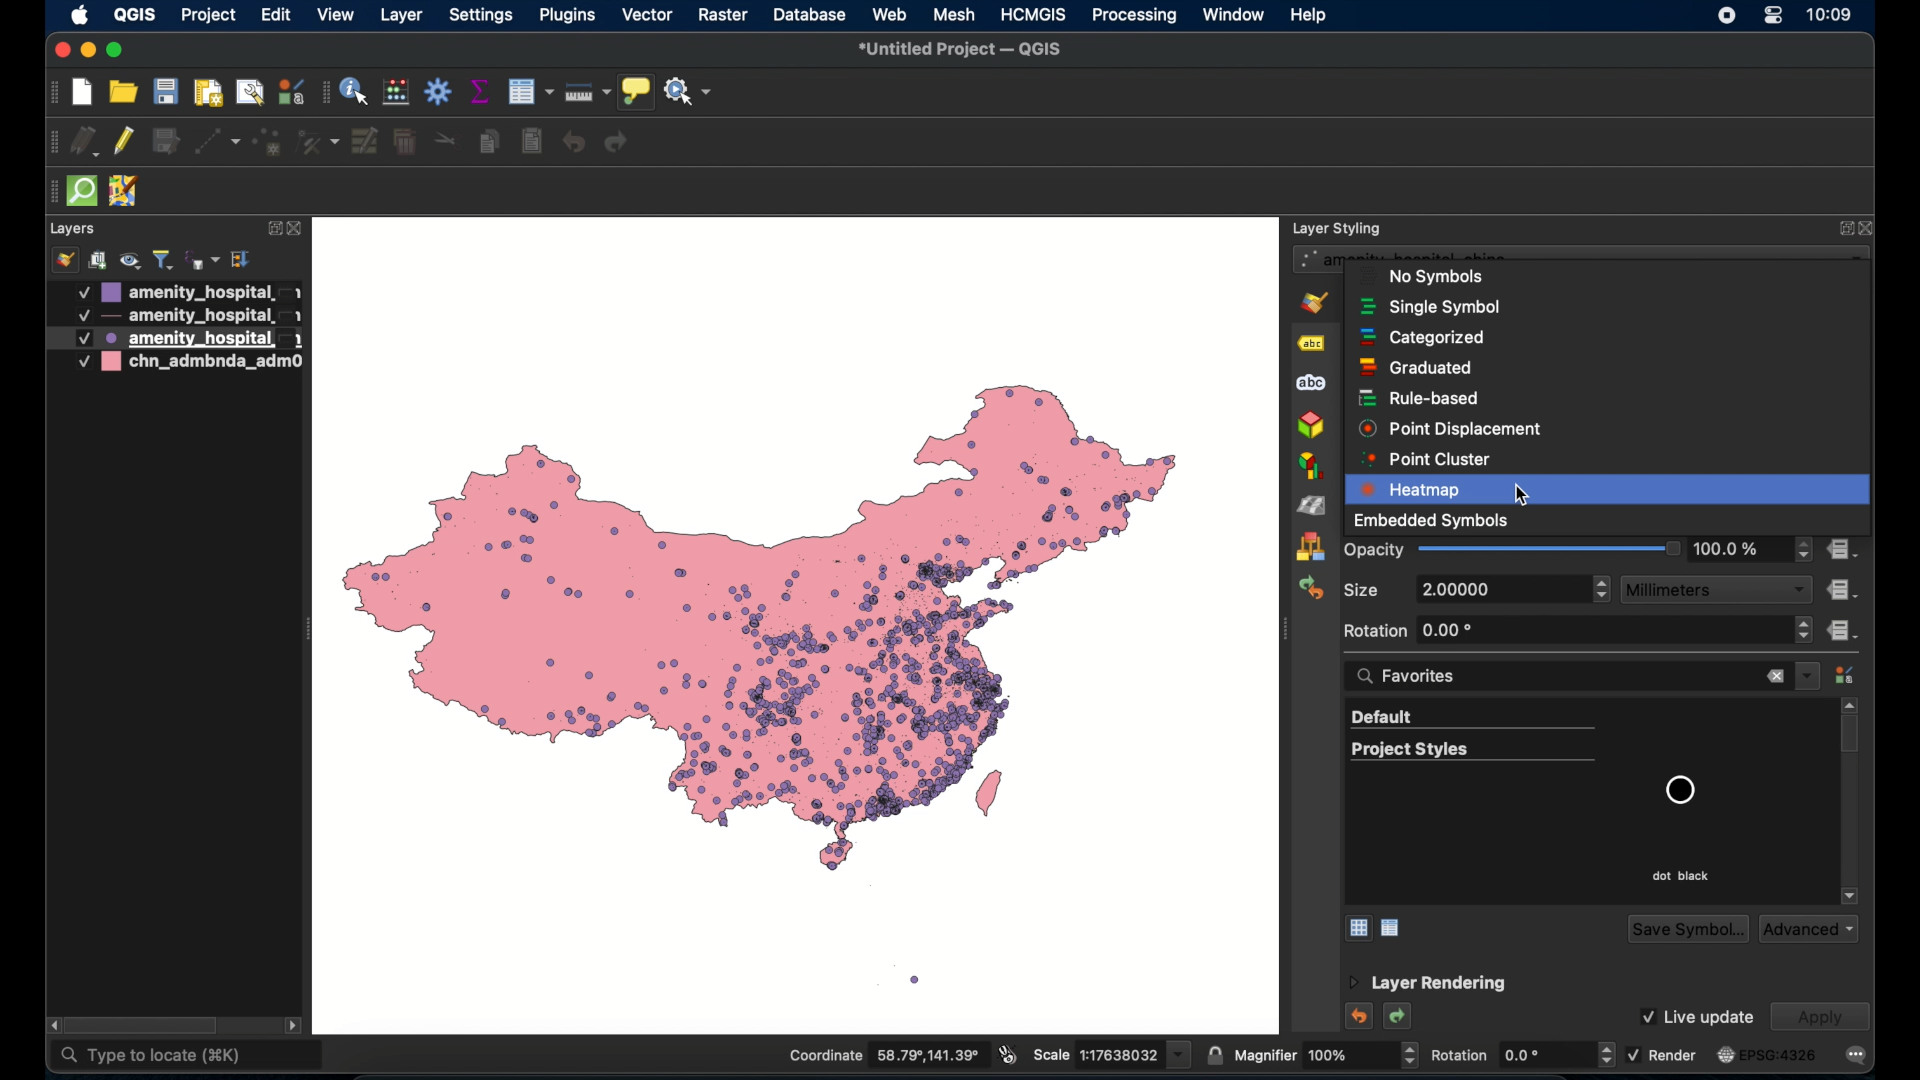 The height and width of the screenshot is (1080, 1920). What do you see at coordinates (1849, 895) in the screenshot?
I see `scroll down` at bounding box center [1849, 895].